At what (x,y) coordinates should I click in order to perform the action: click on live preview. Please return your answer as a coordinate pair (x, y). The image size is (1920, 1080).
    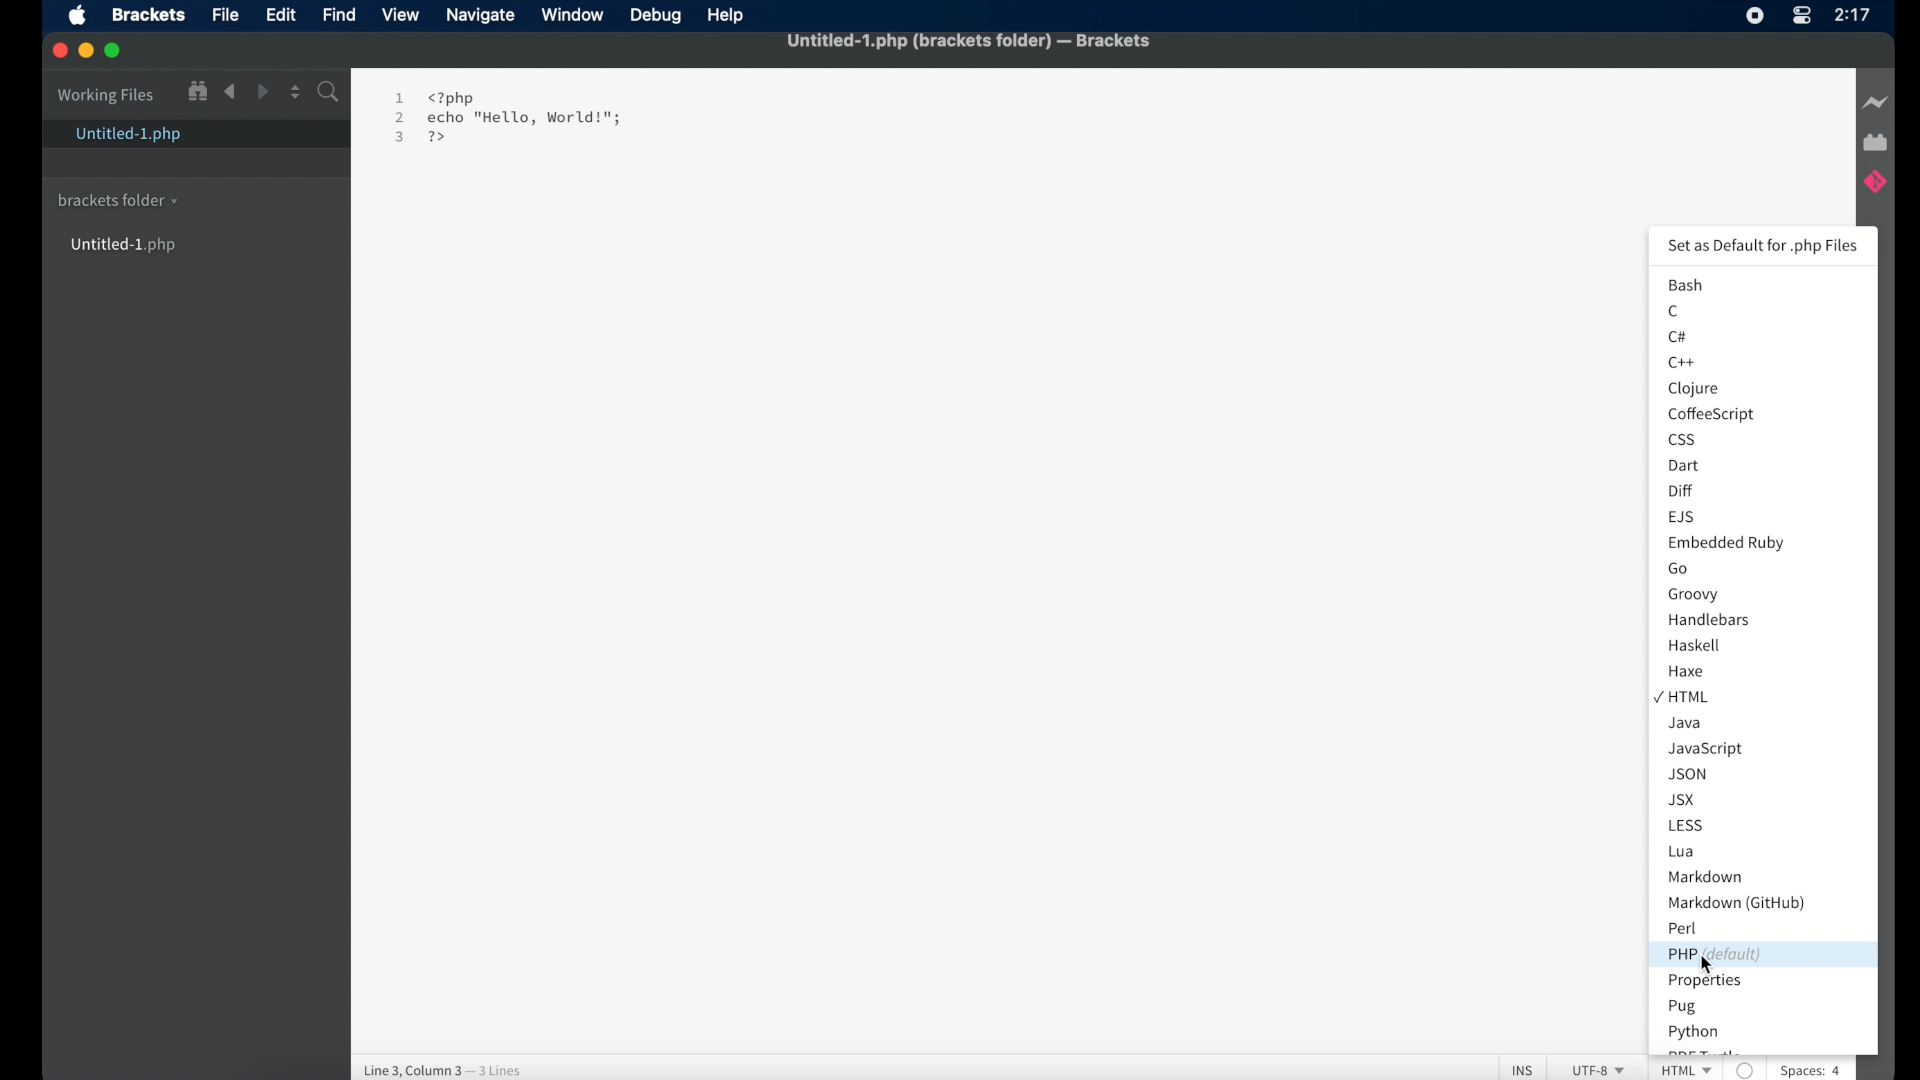
    Looking at the image, I should click on (1877, 103).